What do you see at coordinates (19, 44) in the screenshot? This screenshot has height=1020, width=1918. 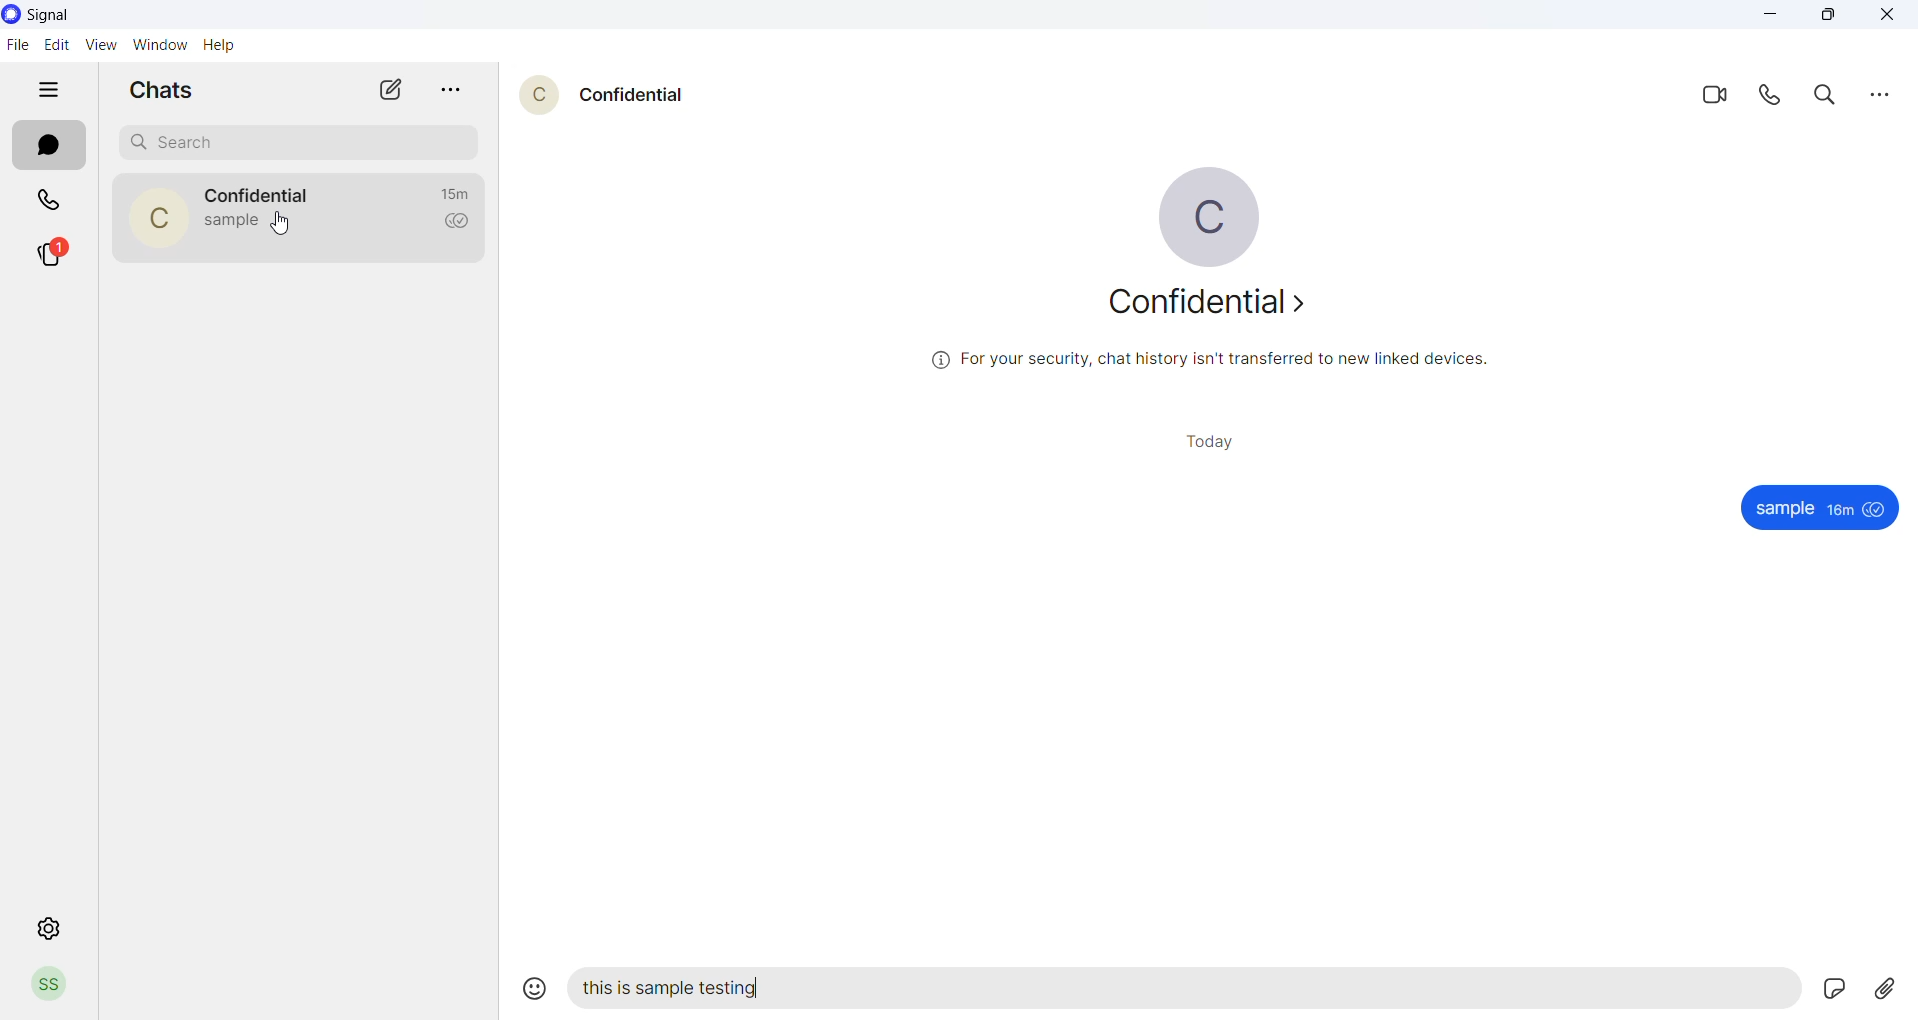 I see `file` at bounding box center [19, 44].